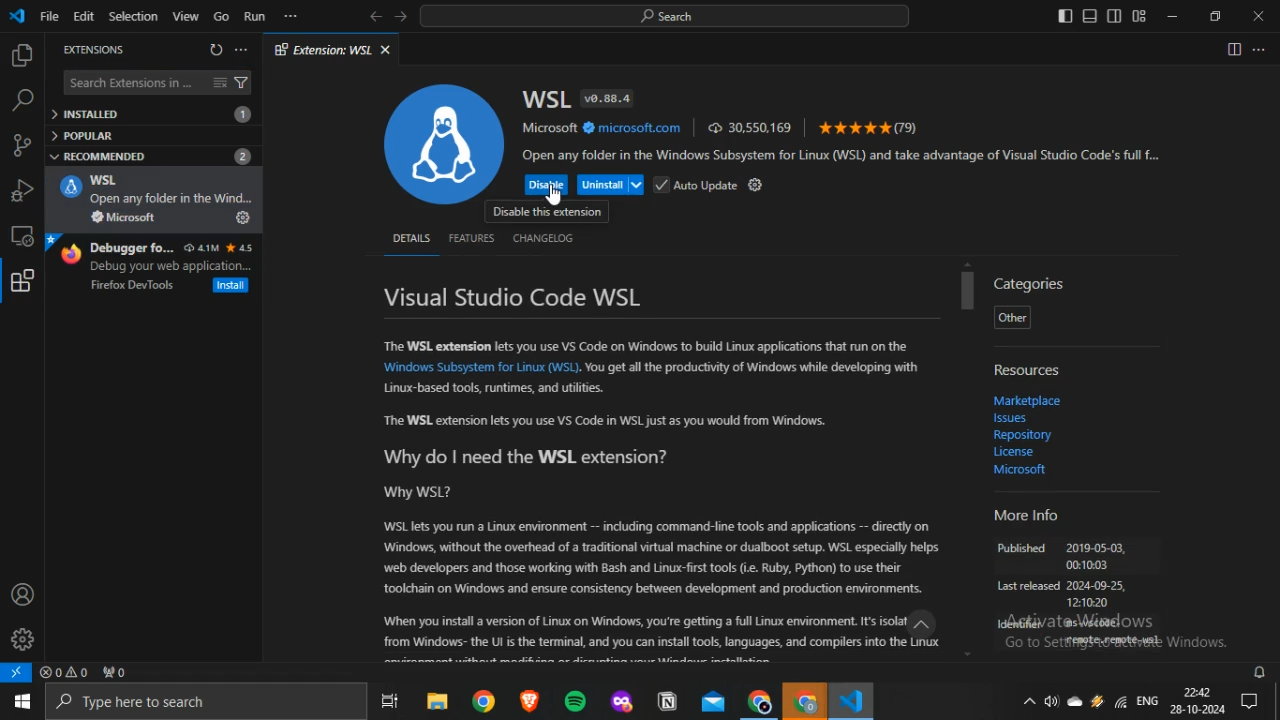  Describe the element at coordinates (752, 368) in the screenshot. I see `You get all the productivity of Windows while developing with` at that location.